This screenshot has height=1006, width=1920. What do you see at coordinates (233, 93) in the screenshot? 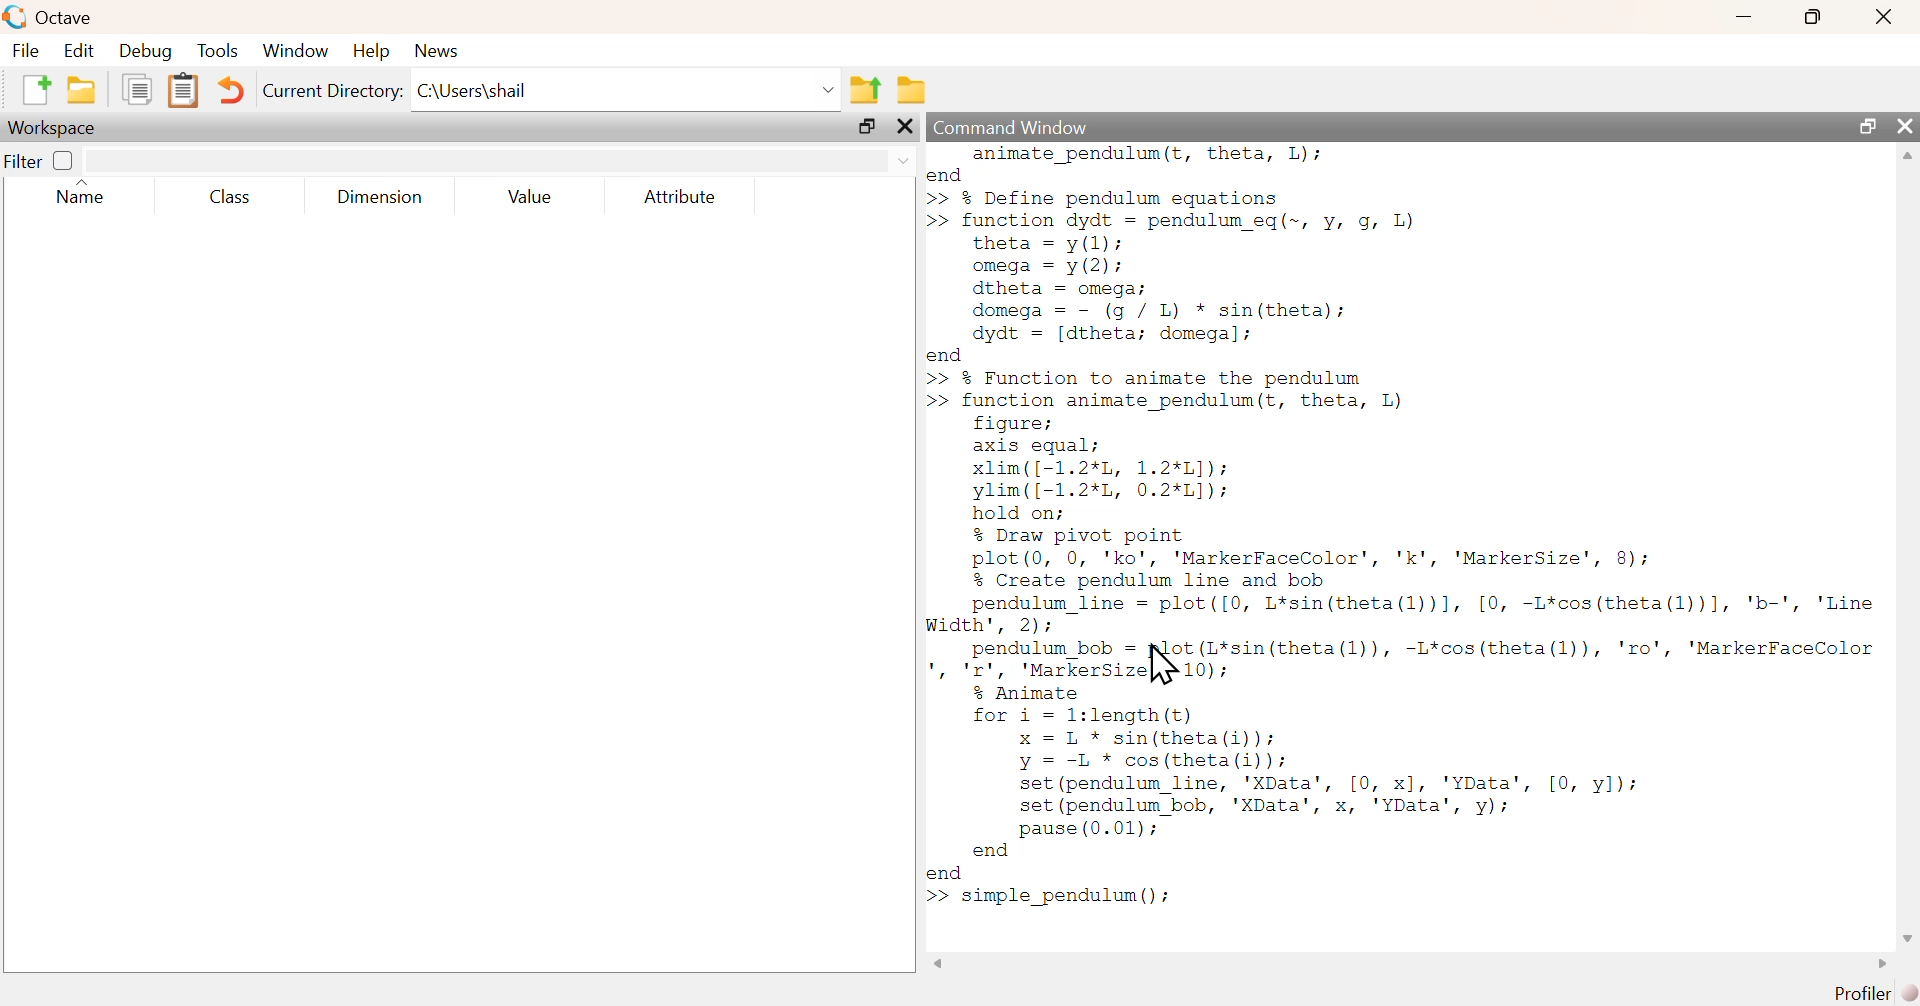
I see `Undo` at bounding box center [233, 93].